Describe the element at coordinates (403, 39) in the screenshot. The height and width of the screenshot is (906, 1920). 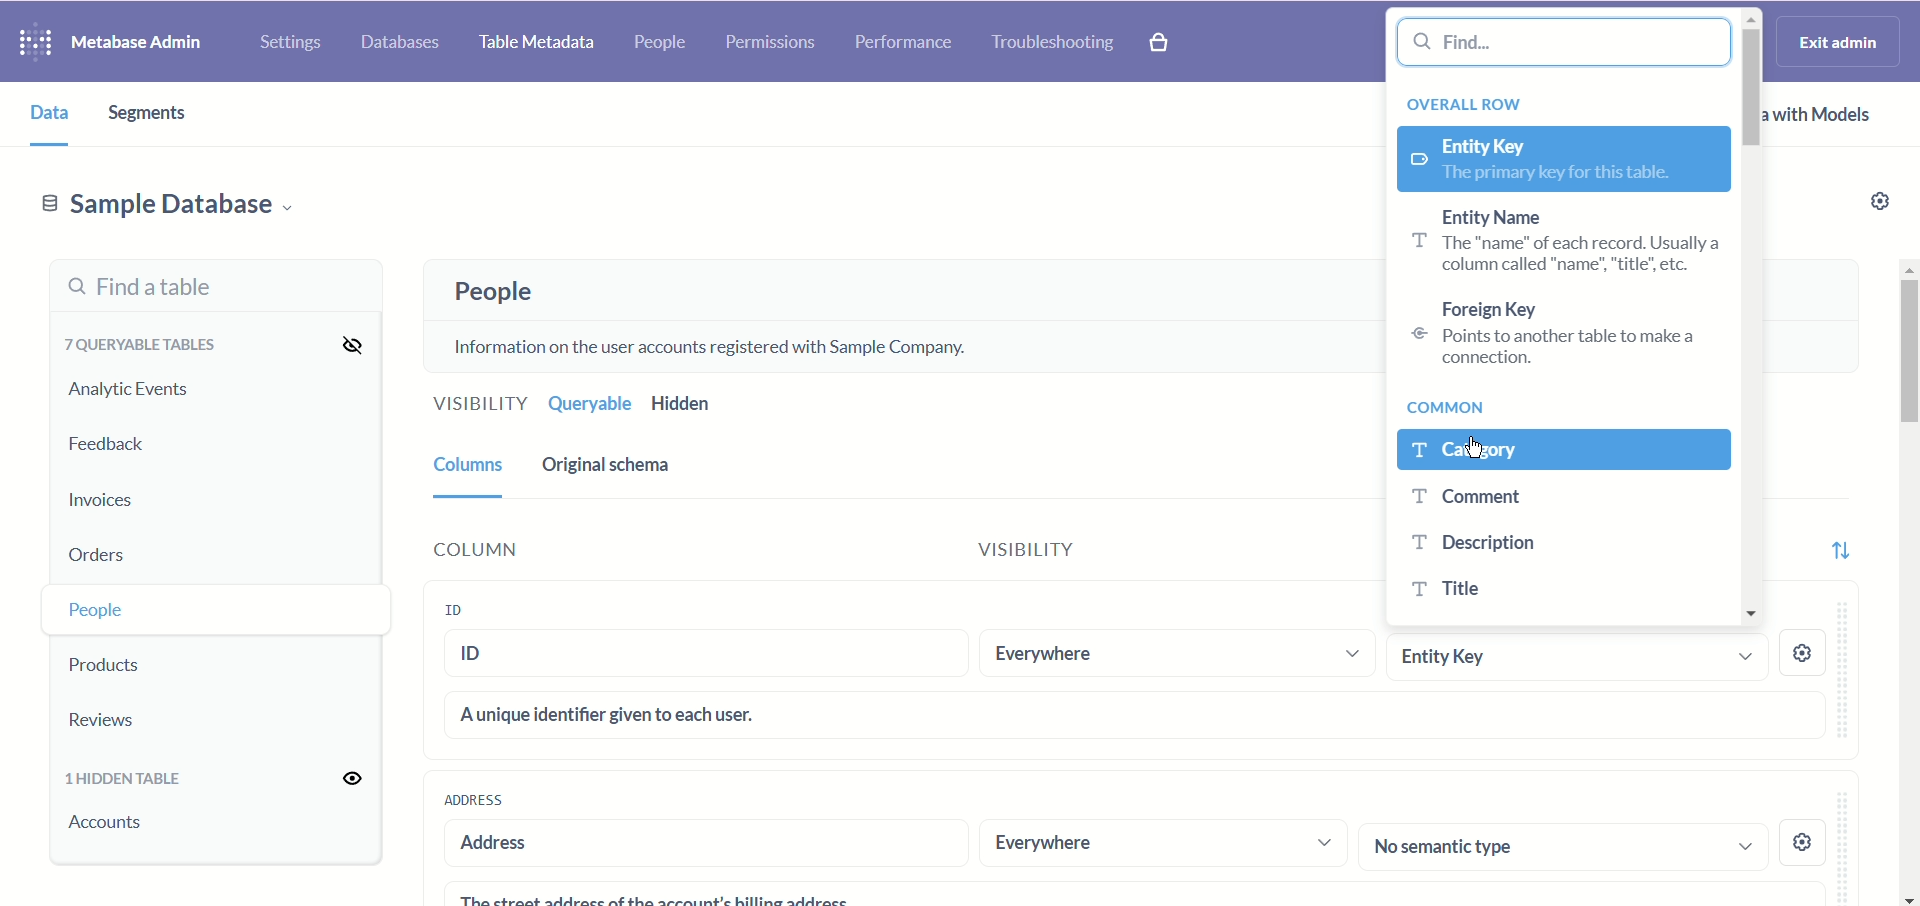
I see `Databases` at that location.